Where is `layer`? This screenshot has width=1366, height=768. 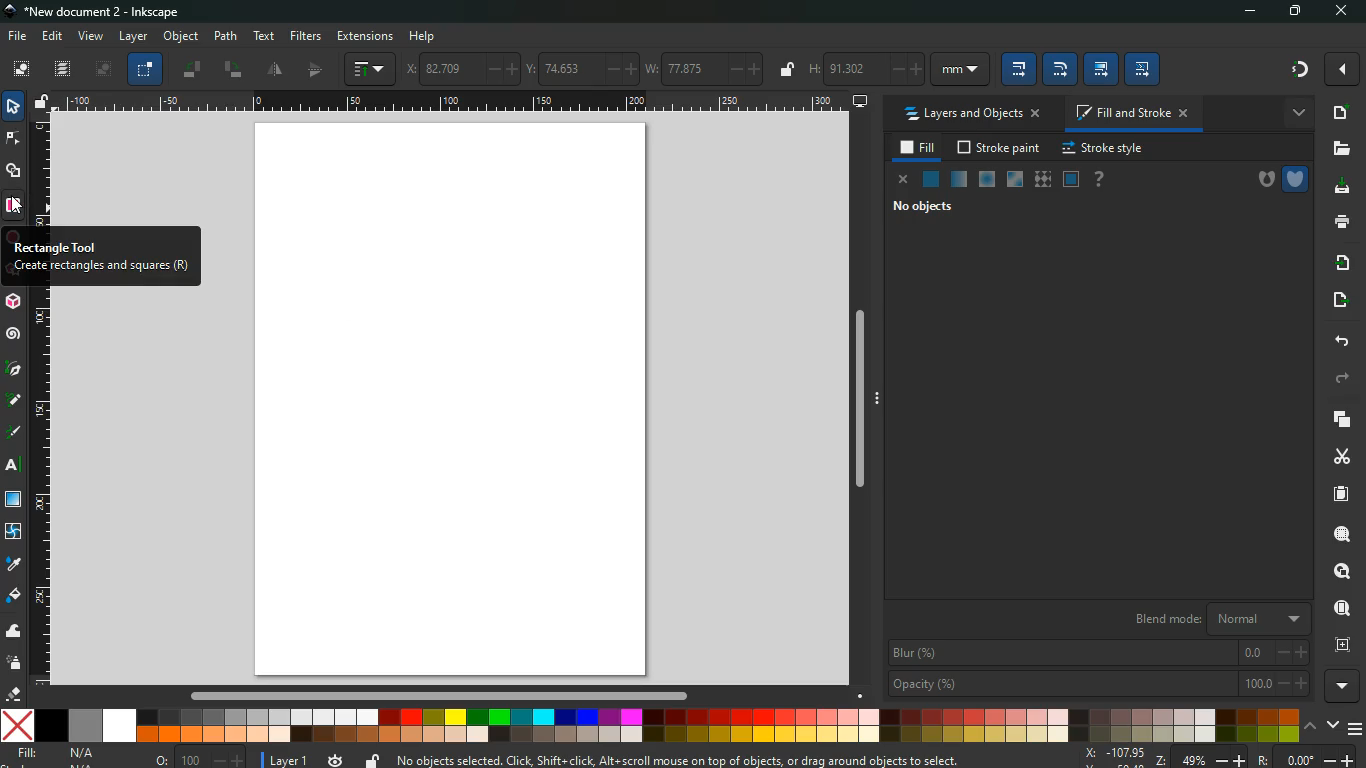
layer is located at coordinates (286, 759).